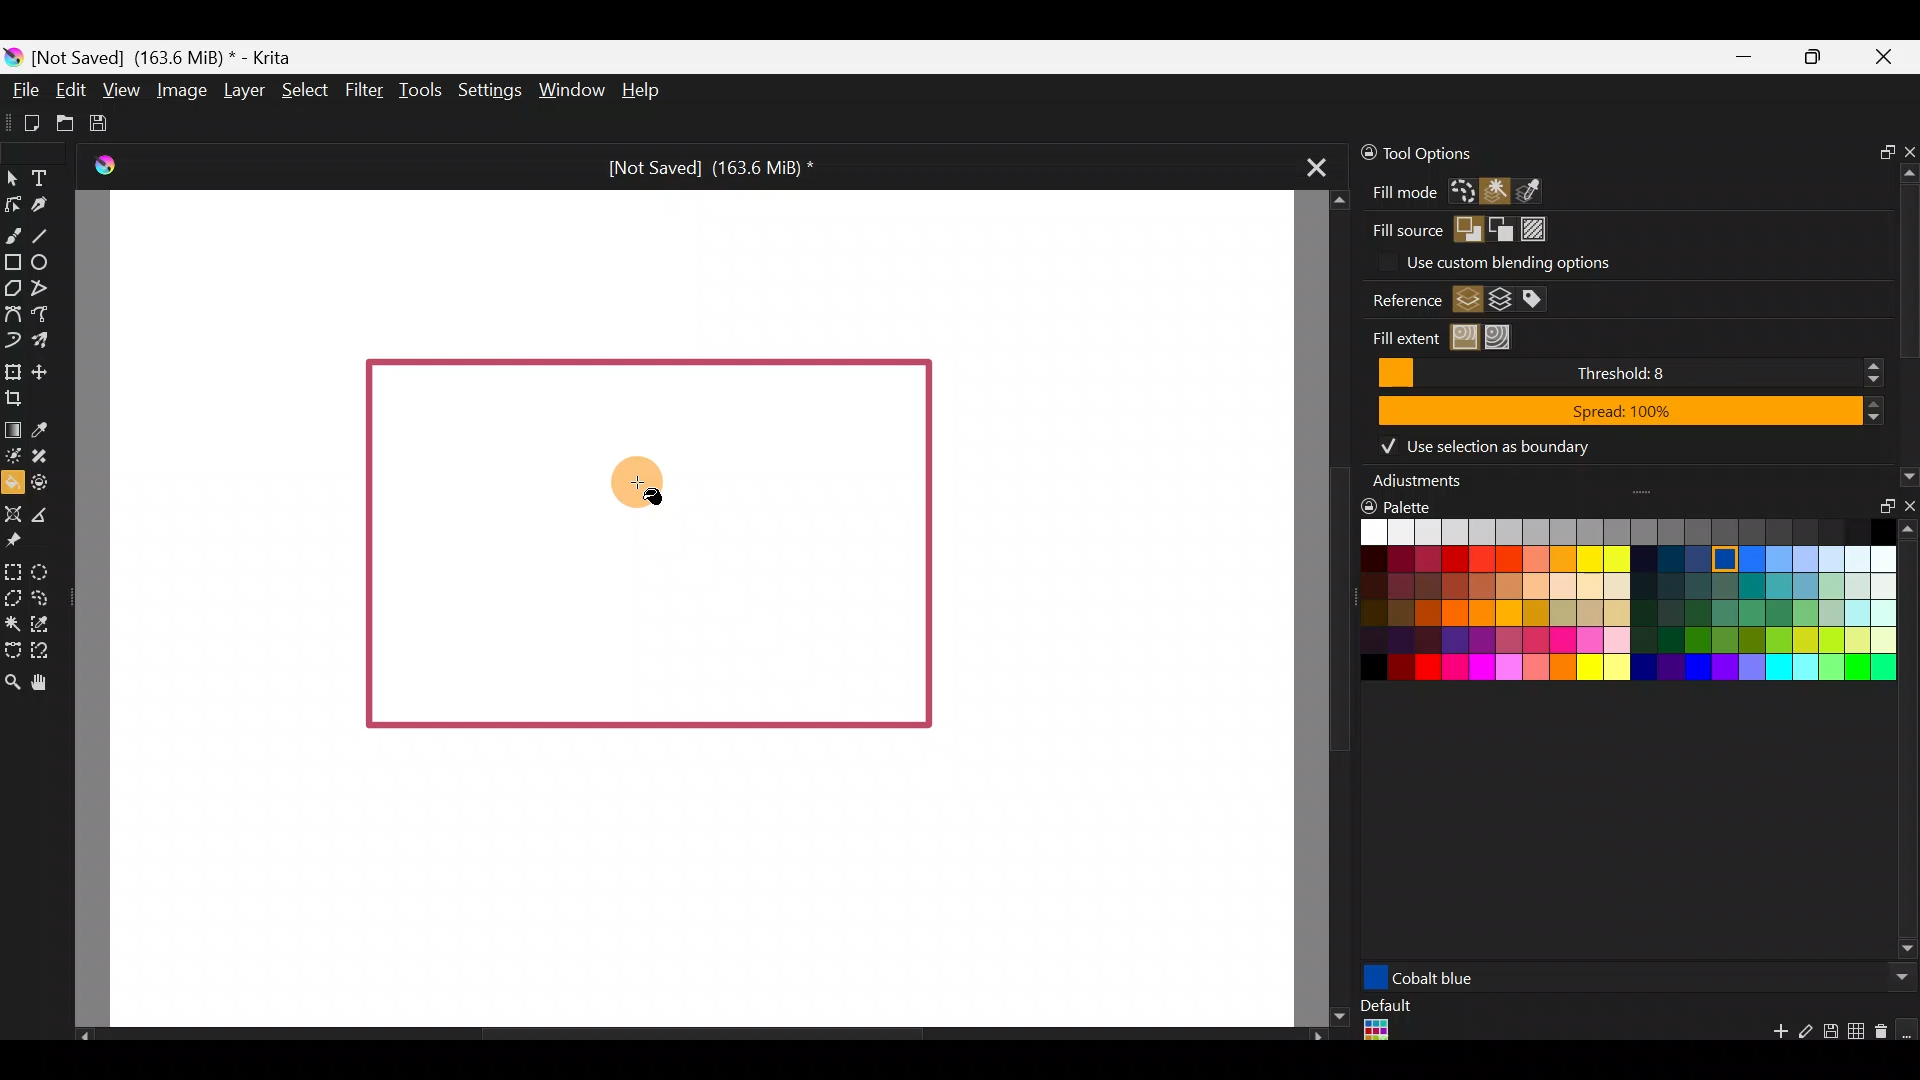 The height and width of the screenshot is (1080, 1920). I want to click on Close docker, so click(1907, 146).